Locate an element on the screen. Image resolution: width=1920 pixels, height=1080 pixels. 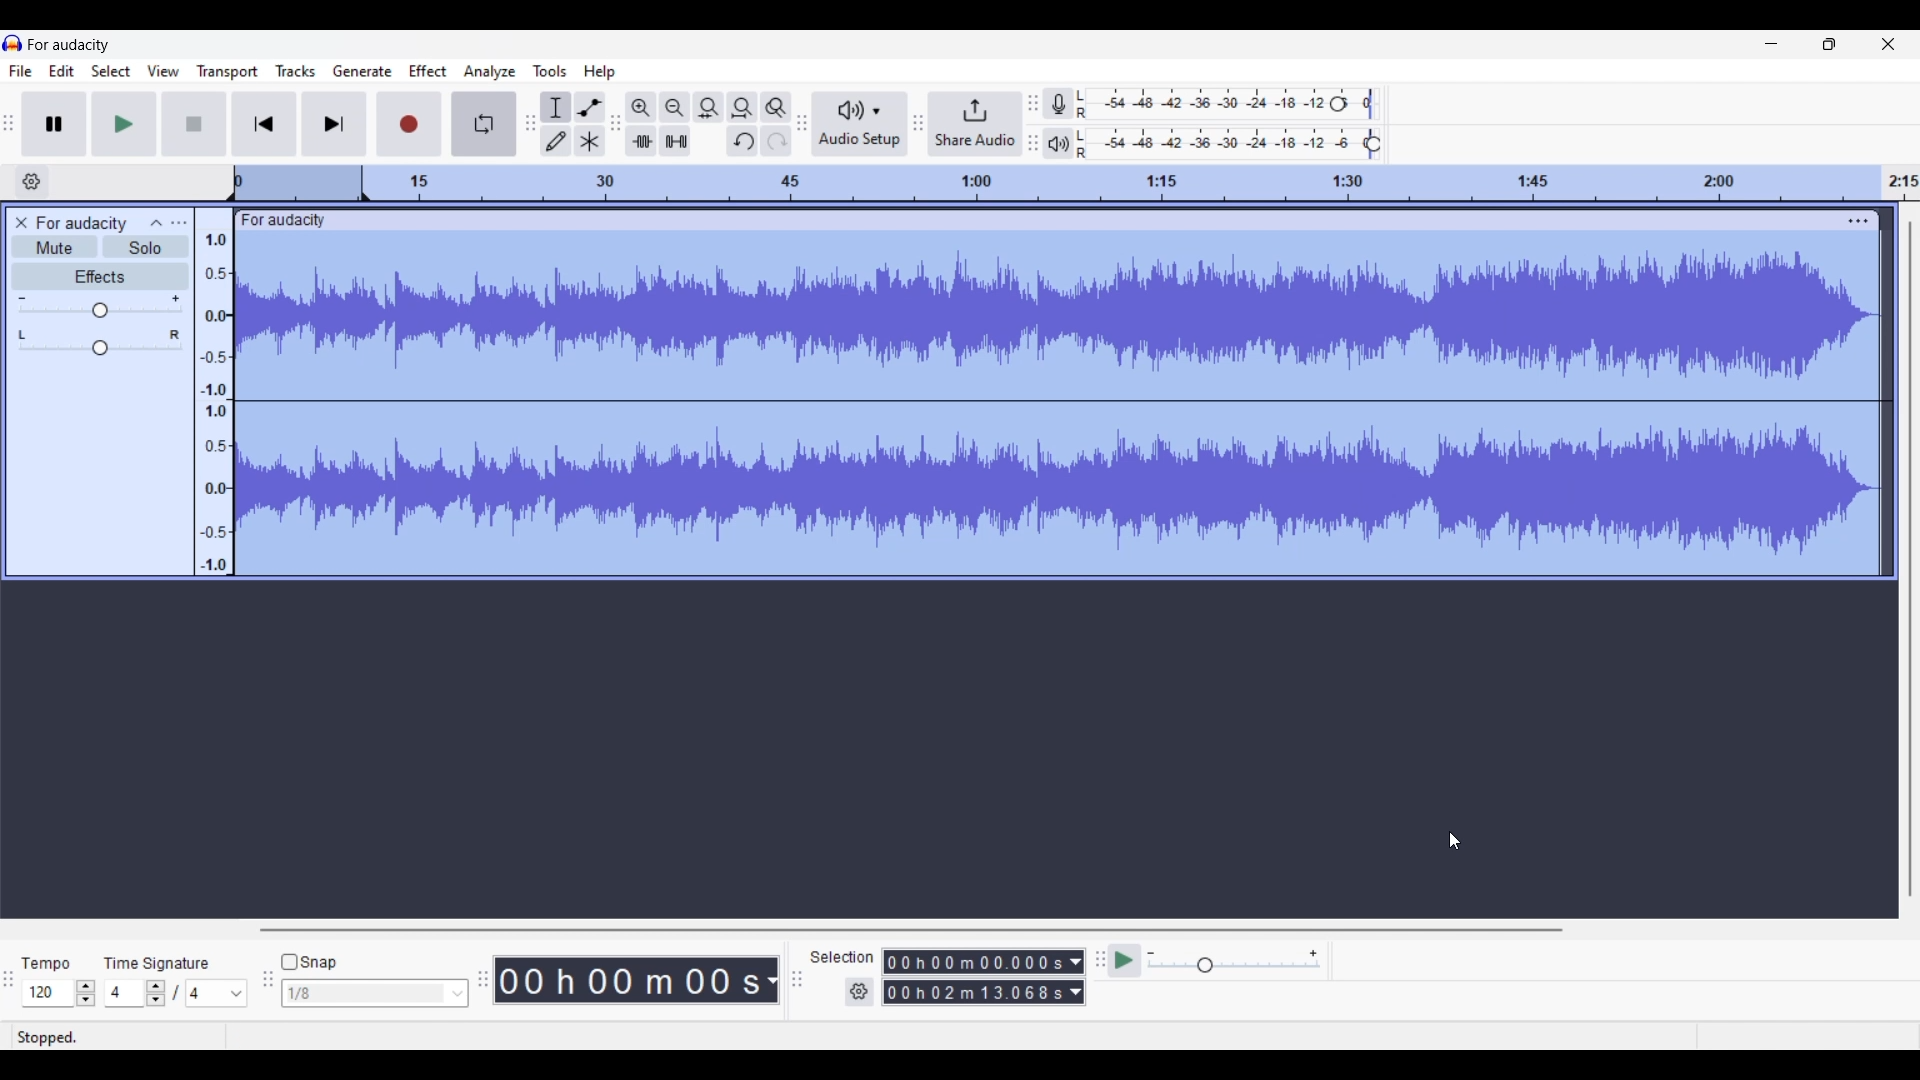
Selection tool is located at coordinates (557, 107).